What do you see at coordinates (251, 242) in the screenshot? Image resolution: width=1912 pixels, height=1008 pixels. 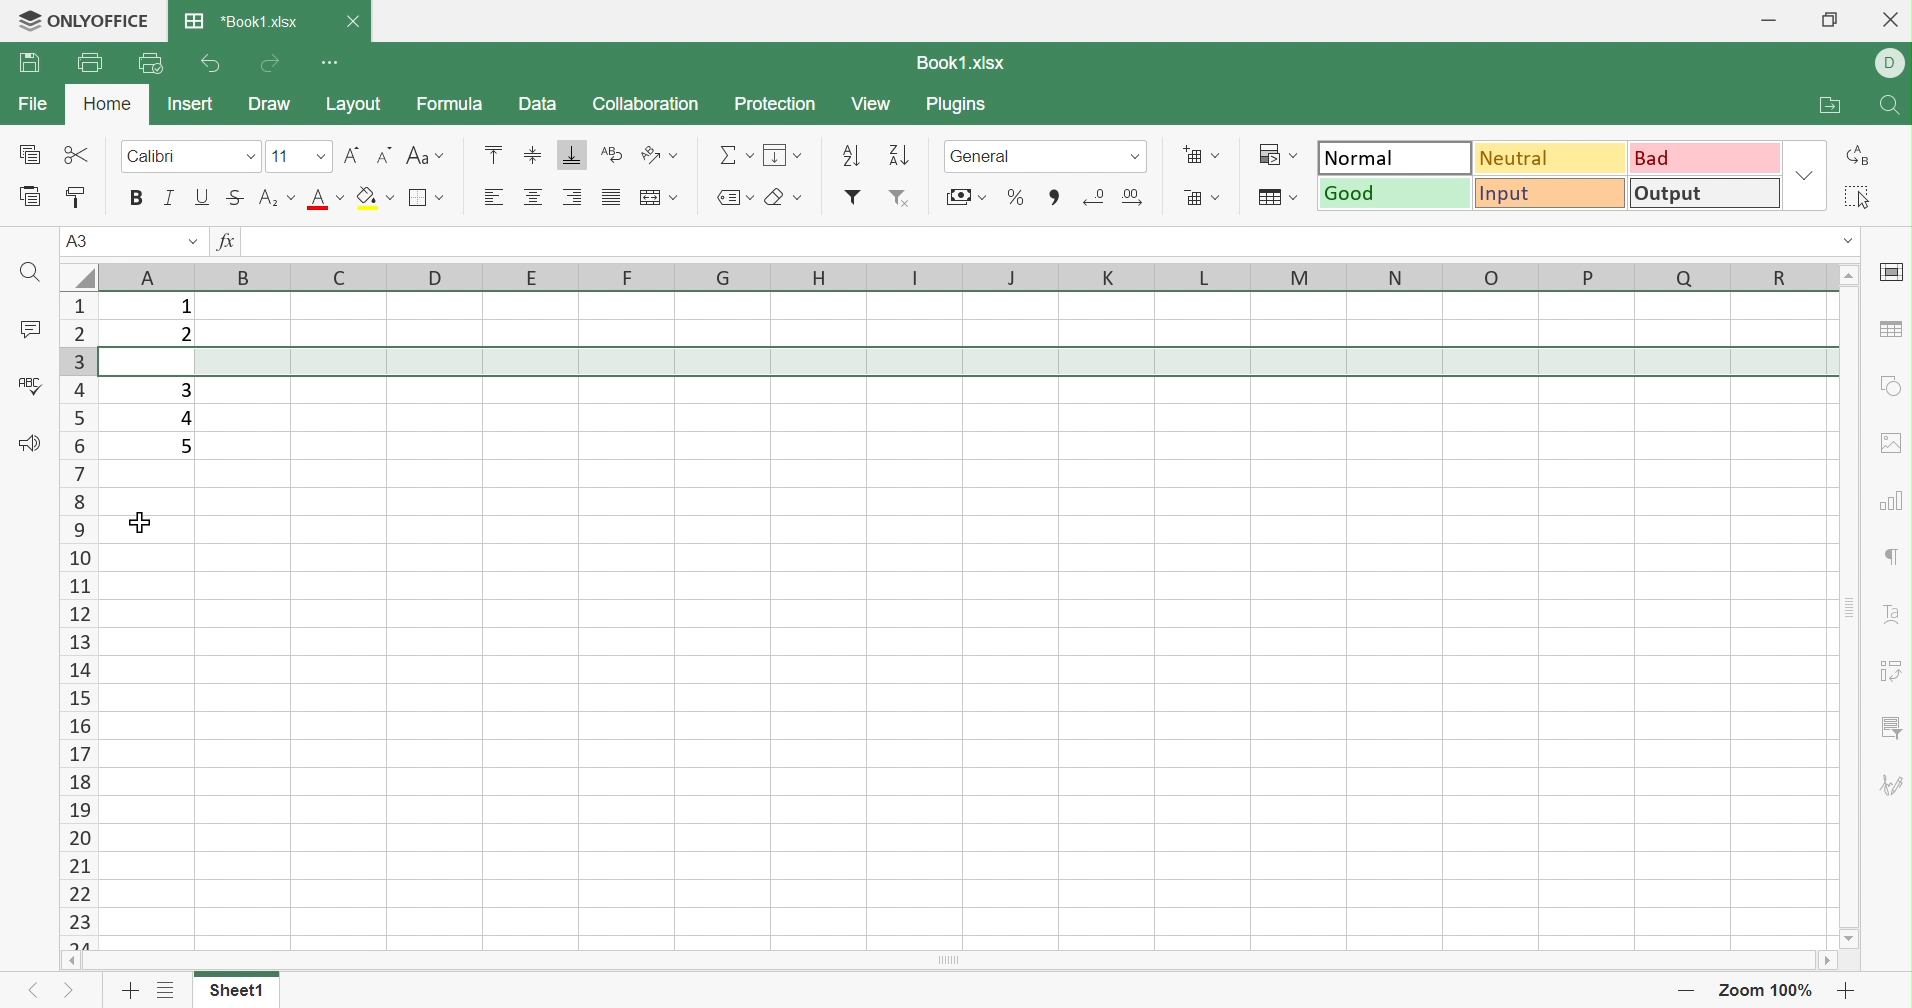 I see `1` at bounding box center [251, 242].